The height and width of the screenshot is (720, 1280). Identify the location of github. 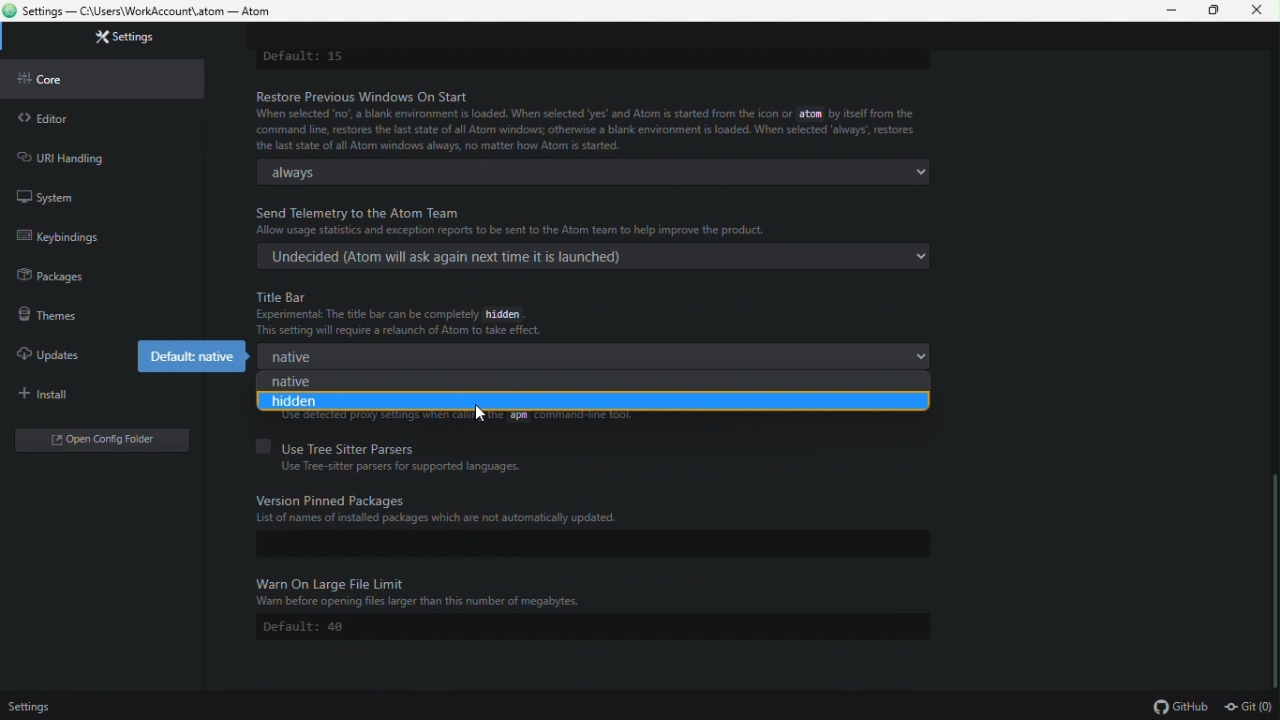
(1179, 706).